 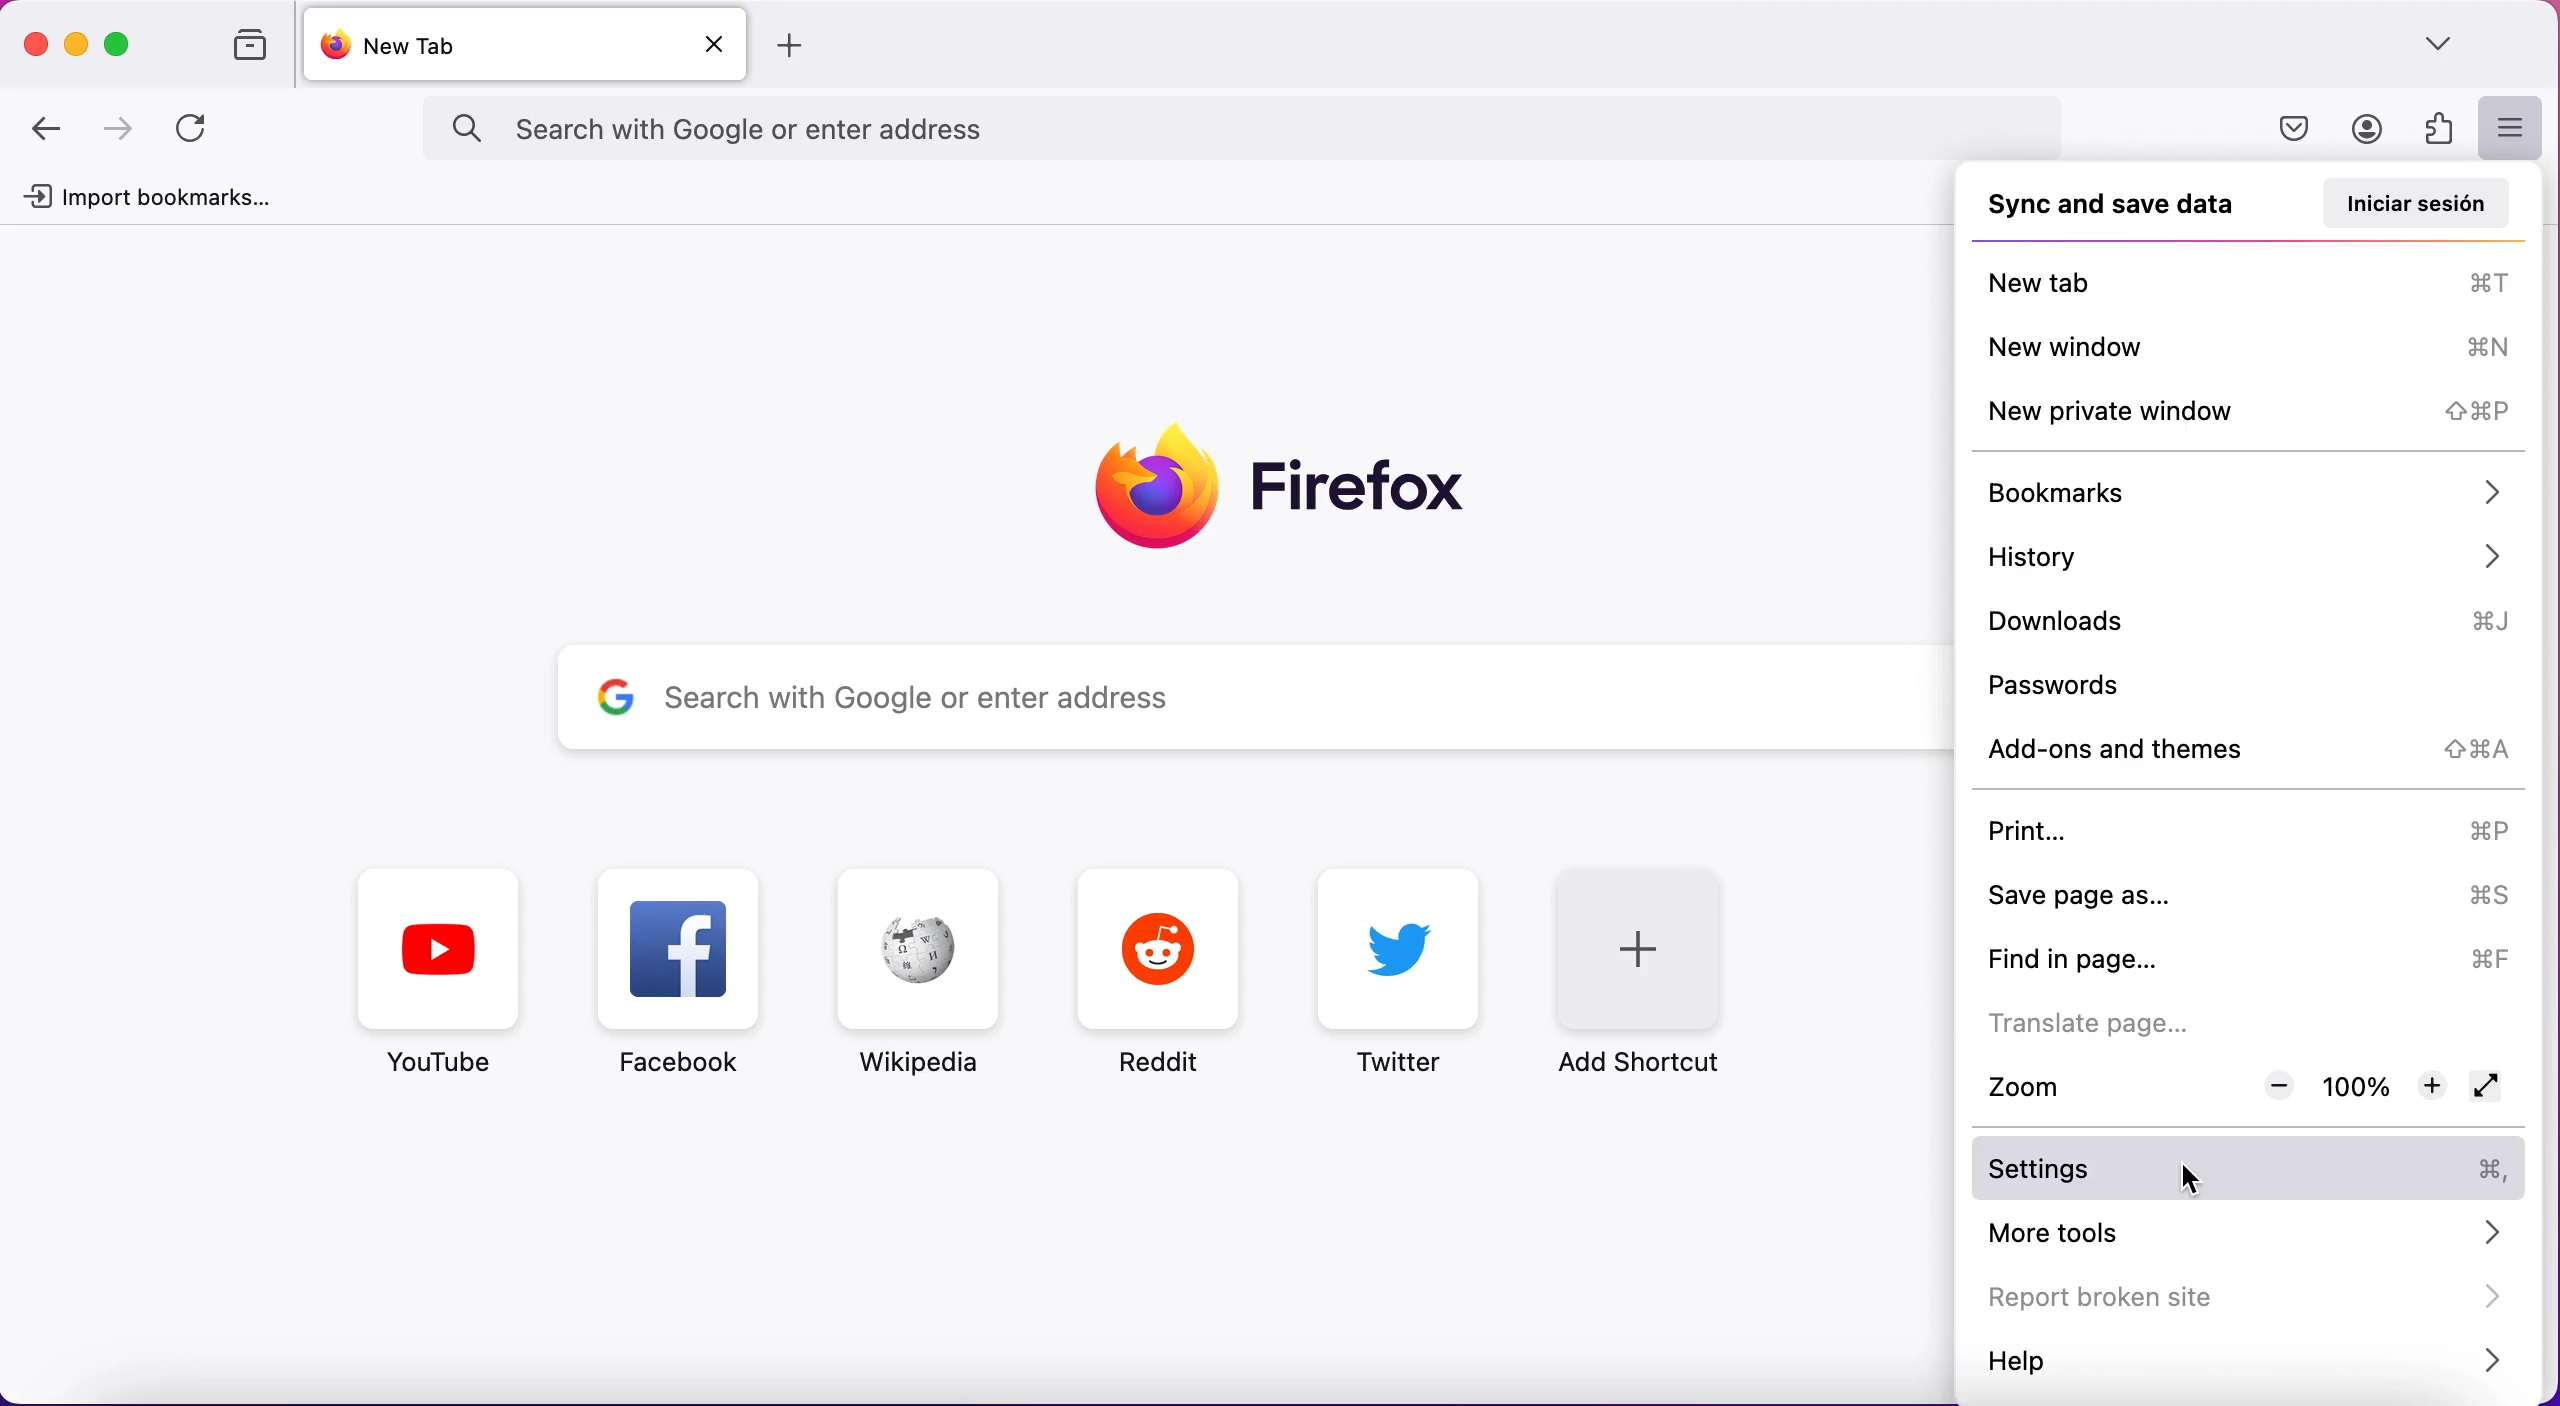 What do you see at coordinates (2251, 343) in the screenshot?
I see `new window` at bounding box center [2251, 343].